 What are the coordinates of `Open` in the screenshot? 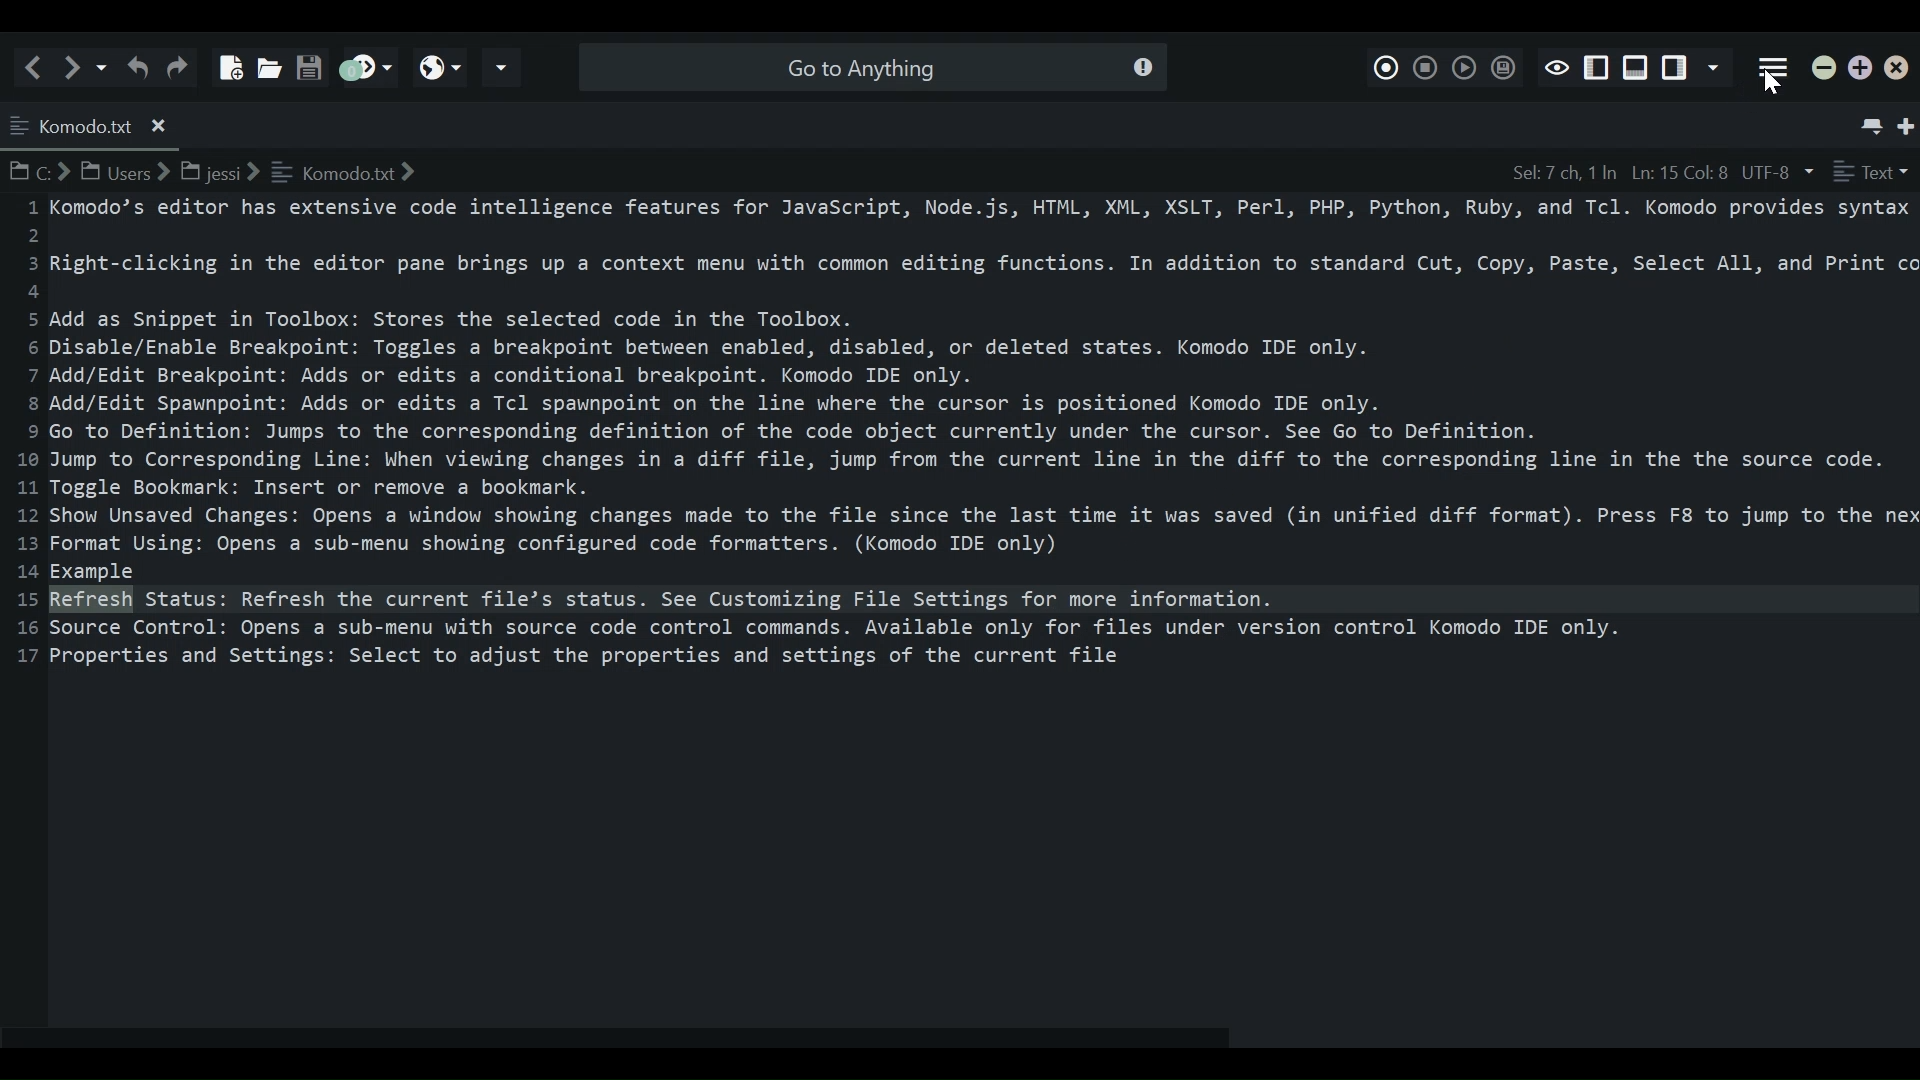 It's located at (266, 62).